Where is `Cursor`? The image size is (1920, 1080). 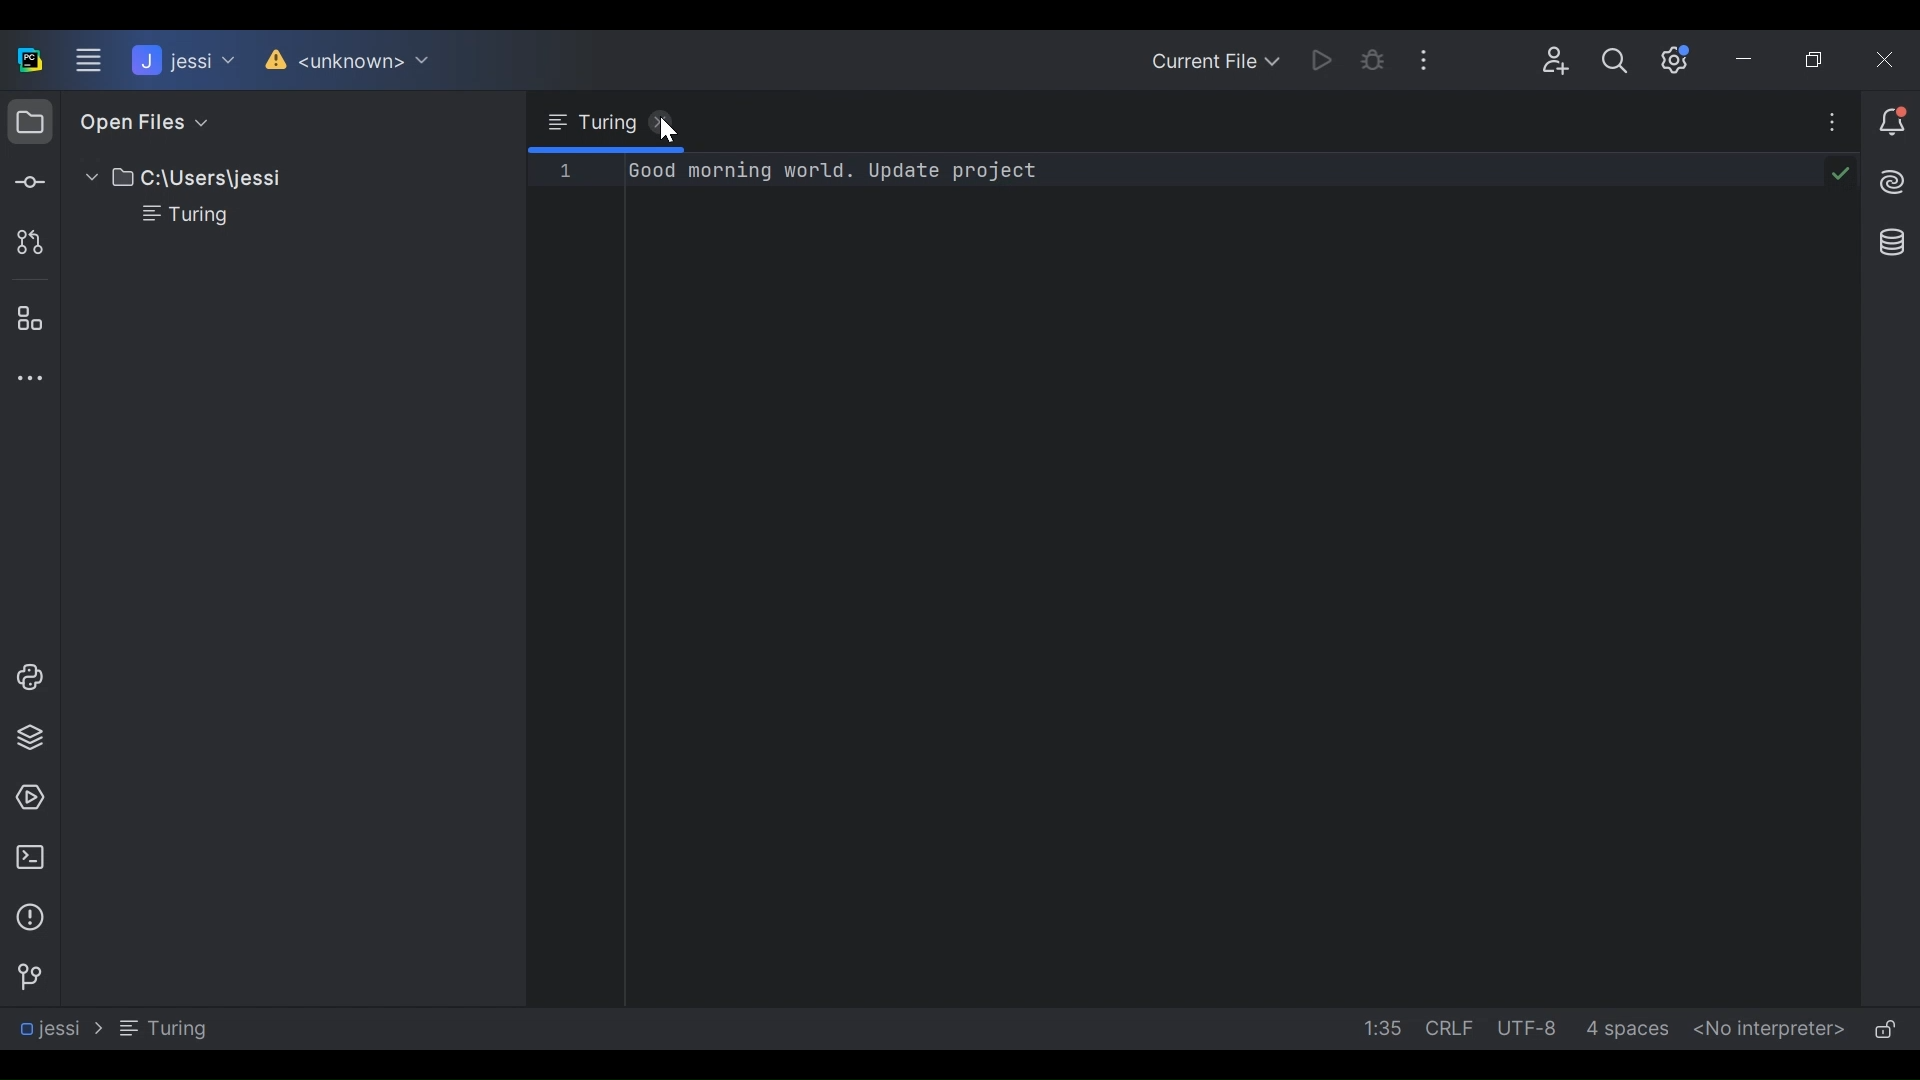 Cursor is located at coordinates (673, 128).